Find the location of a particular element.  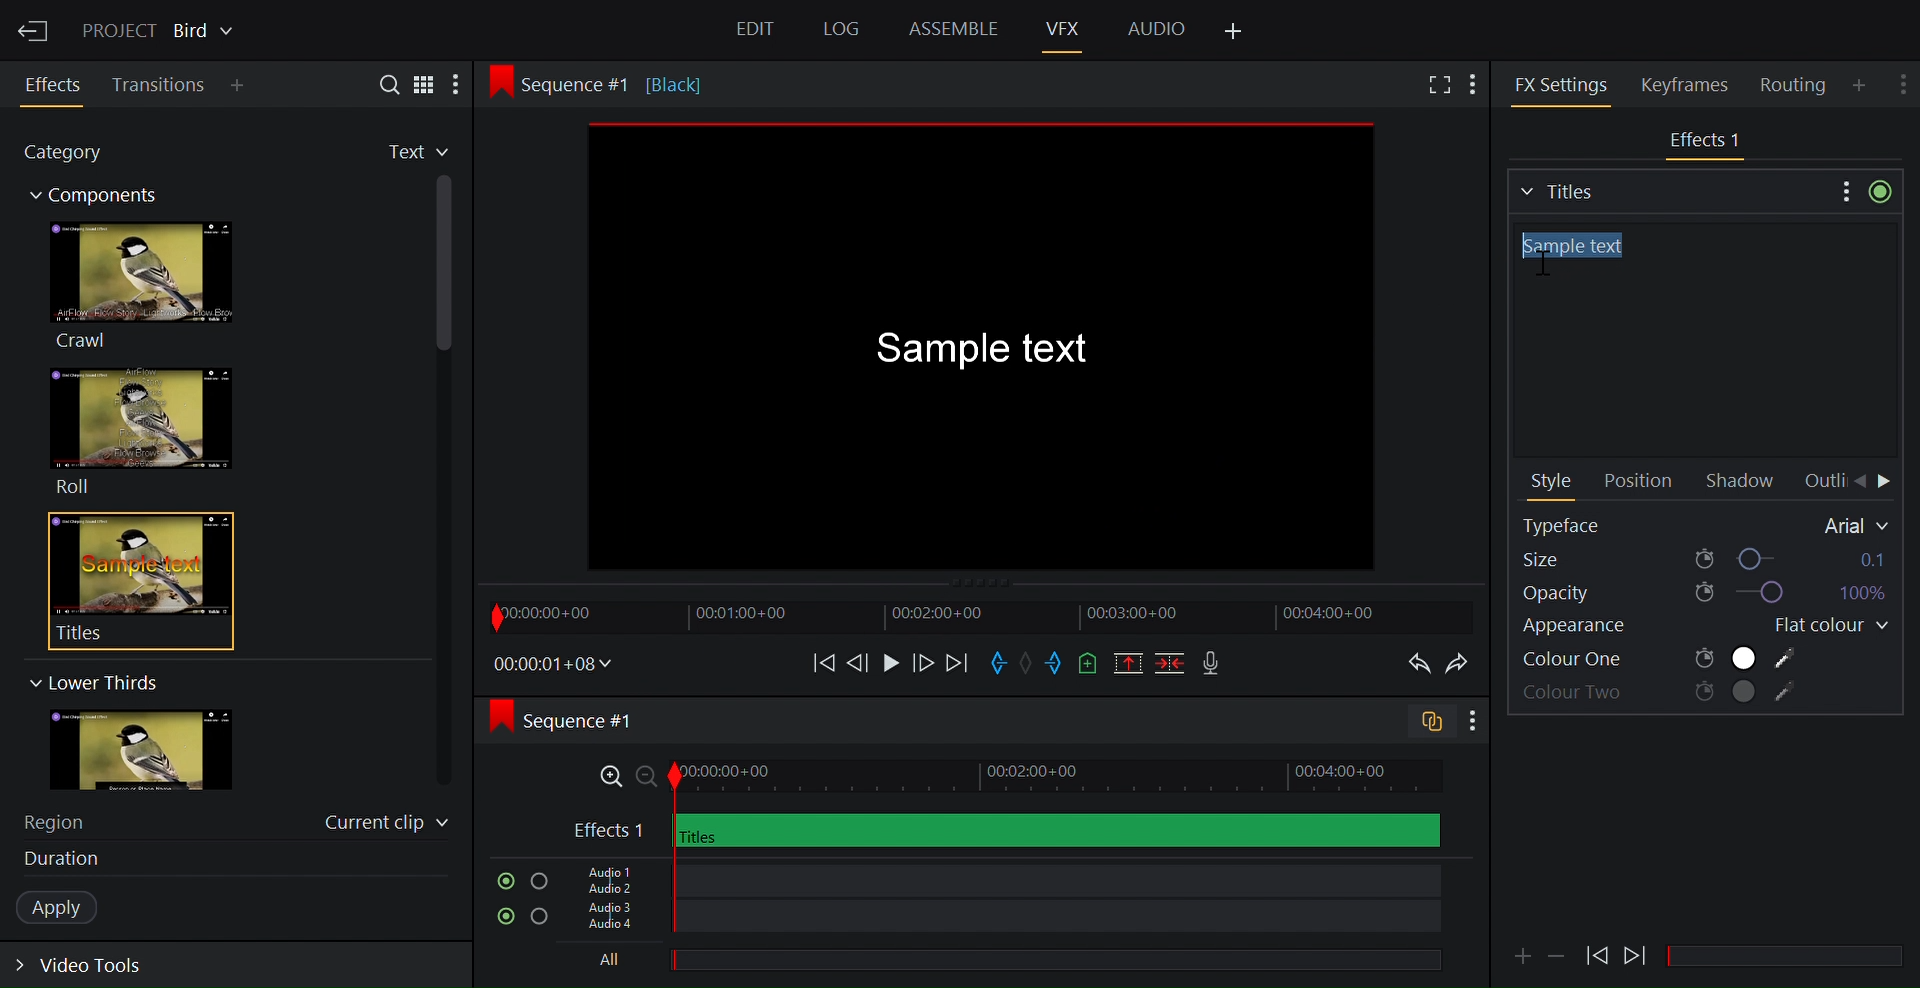

Vertical scroll bar is located at coordinates (446, 365).